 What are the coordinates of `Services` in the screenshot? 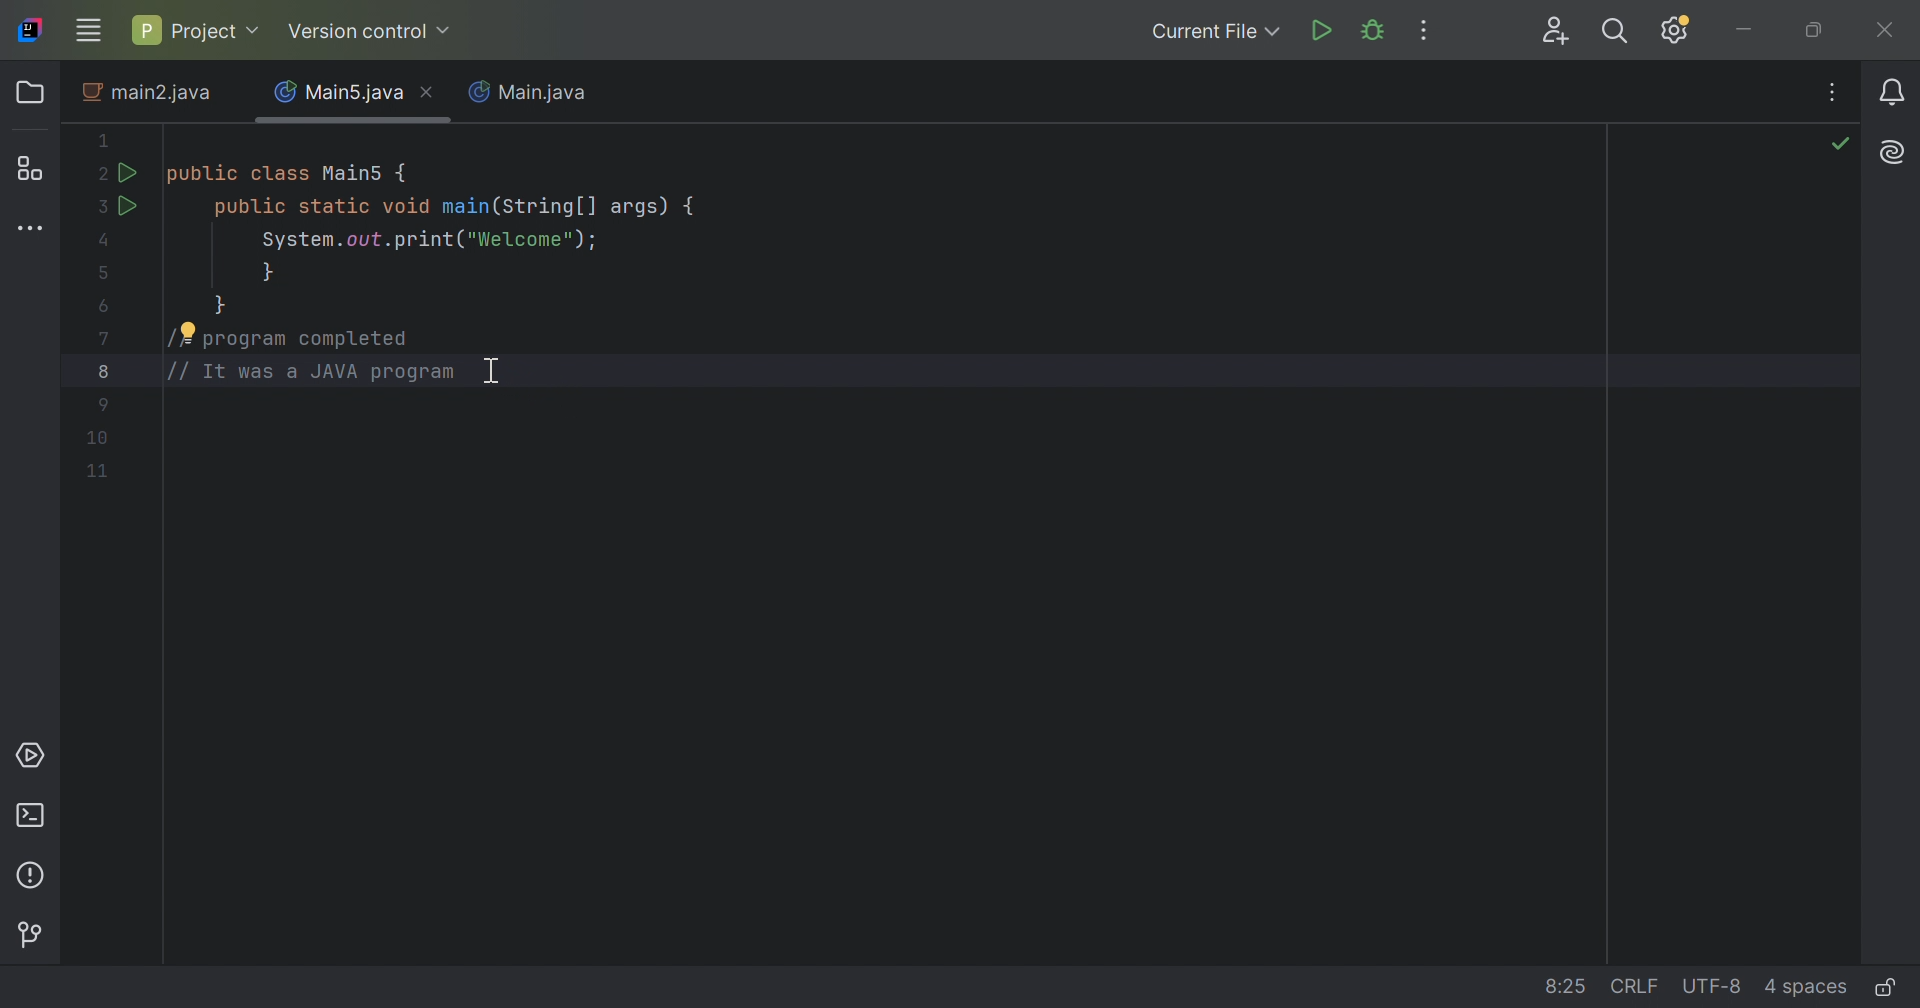 It's located at (35, 758).